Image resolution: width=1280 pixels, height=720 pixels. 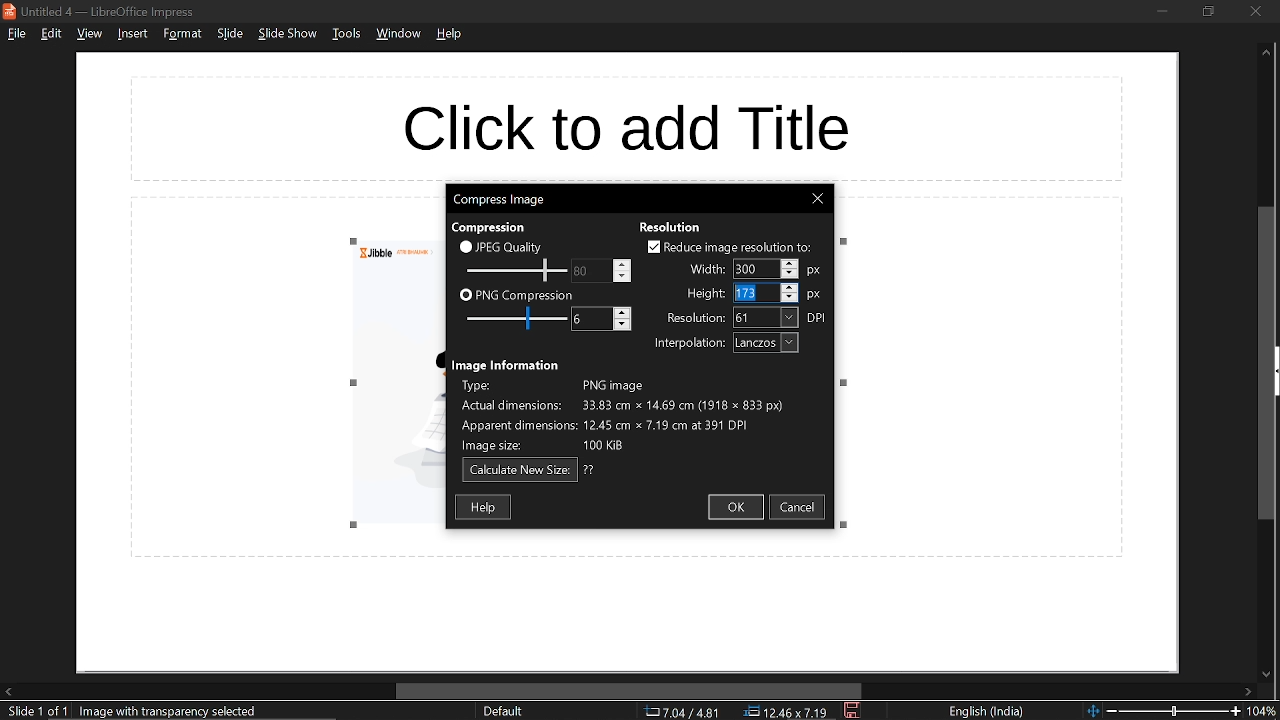 I want to click on current zoom, so click(x=1265, y=711).